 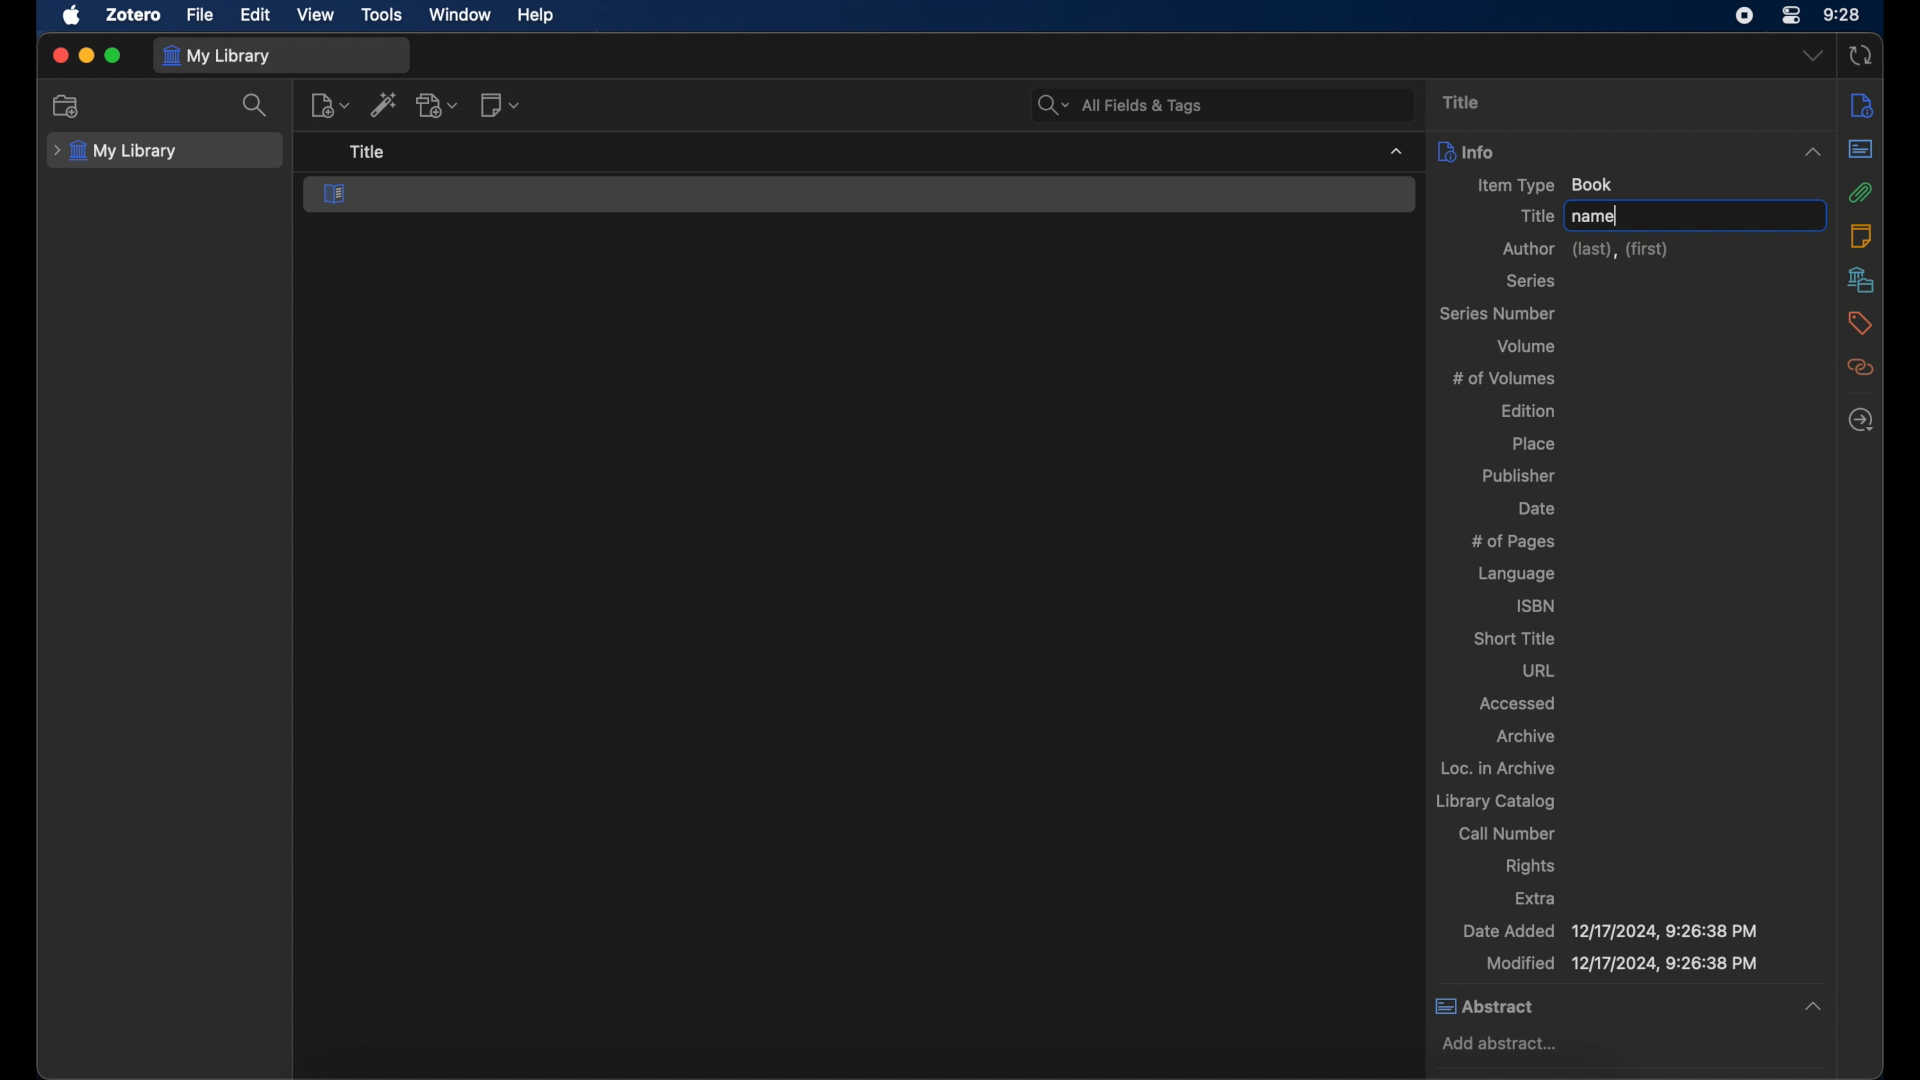 What do you see at coordinates (1861, 149) in the screenshot?
I see `abstract` at bounding box center [1861, 149].